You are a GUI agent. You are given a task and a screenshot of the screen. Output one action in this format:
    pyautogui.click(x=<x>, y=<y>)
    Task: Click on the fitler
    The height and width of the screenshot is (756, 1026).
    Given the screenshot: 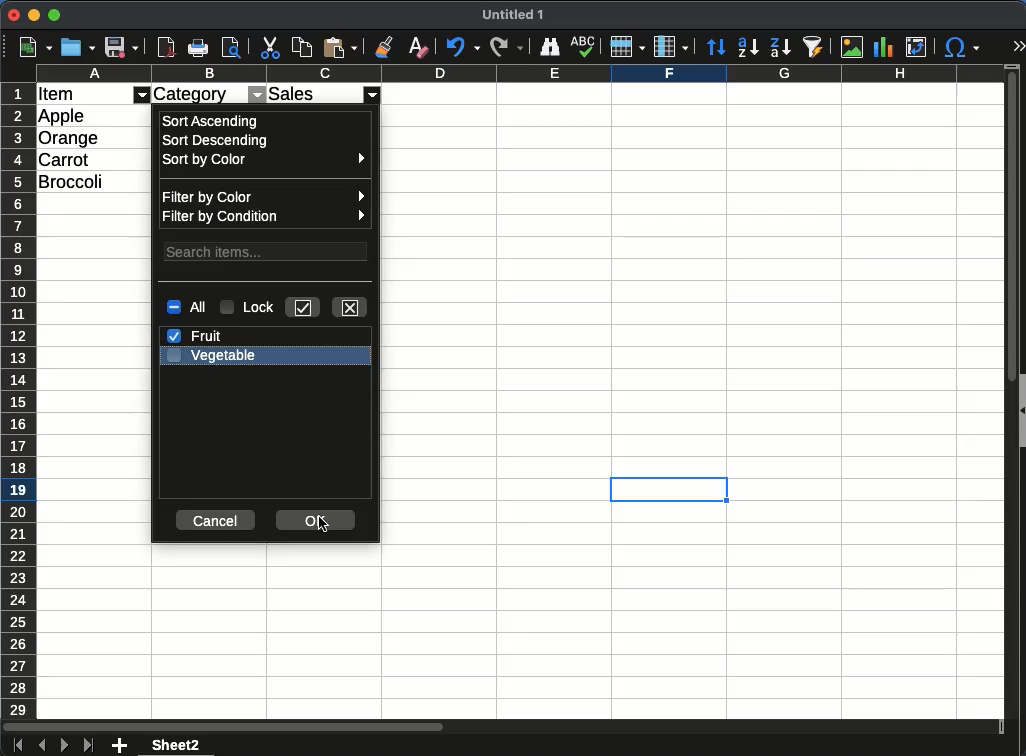 What is the action you would take?
    pyautogui.click(x=144, y=94)
    